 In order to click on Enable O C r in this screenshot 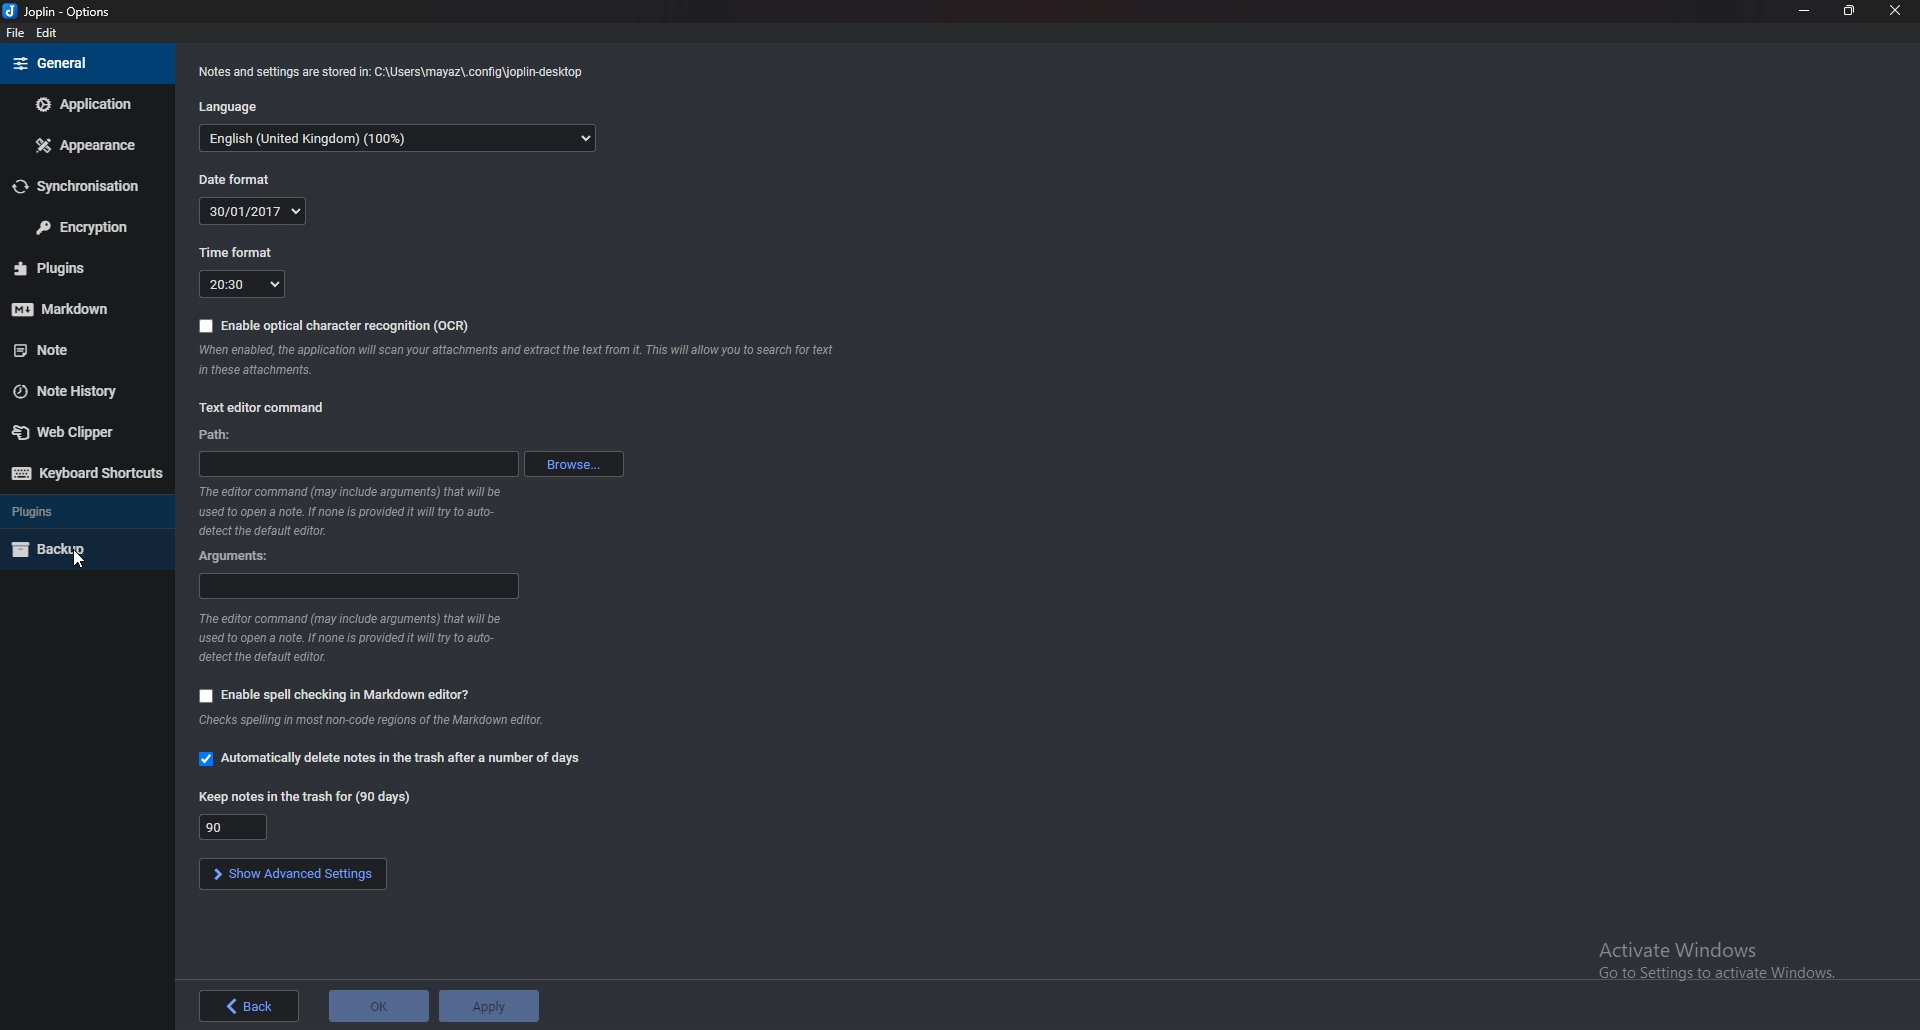, I will do `click(330, 325)`.